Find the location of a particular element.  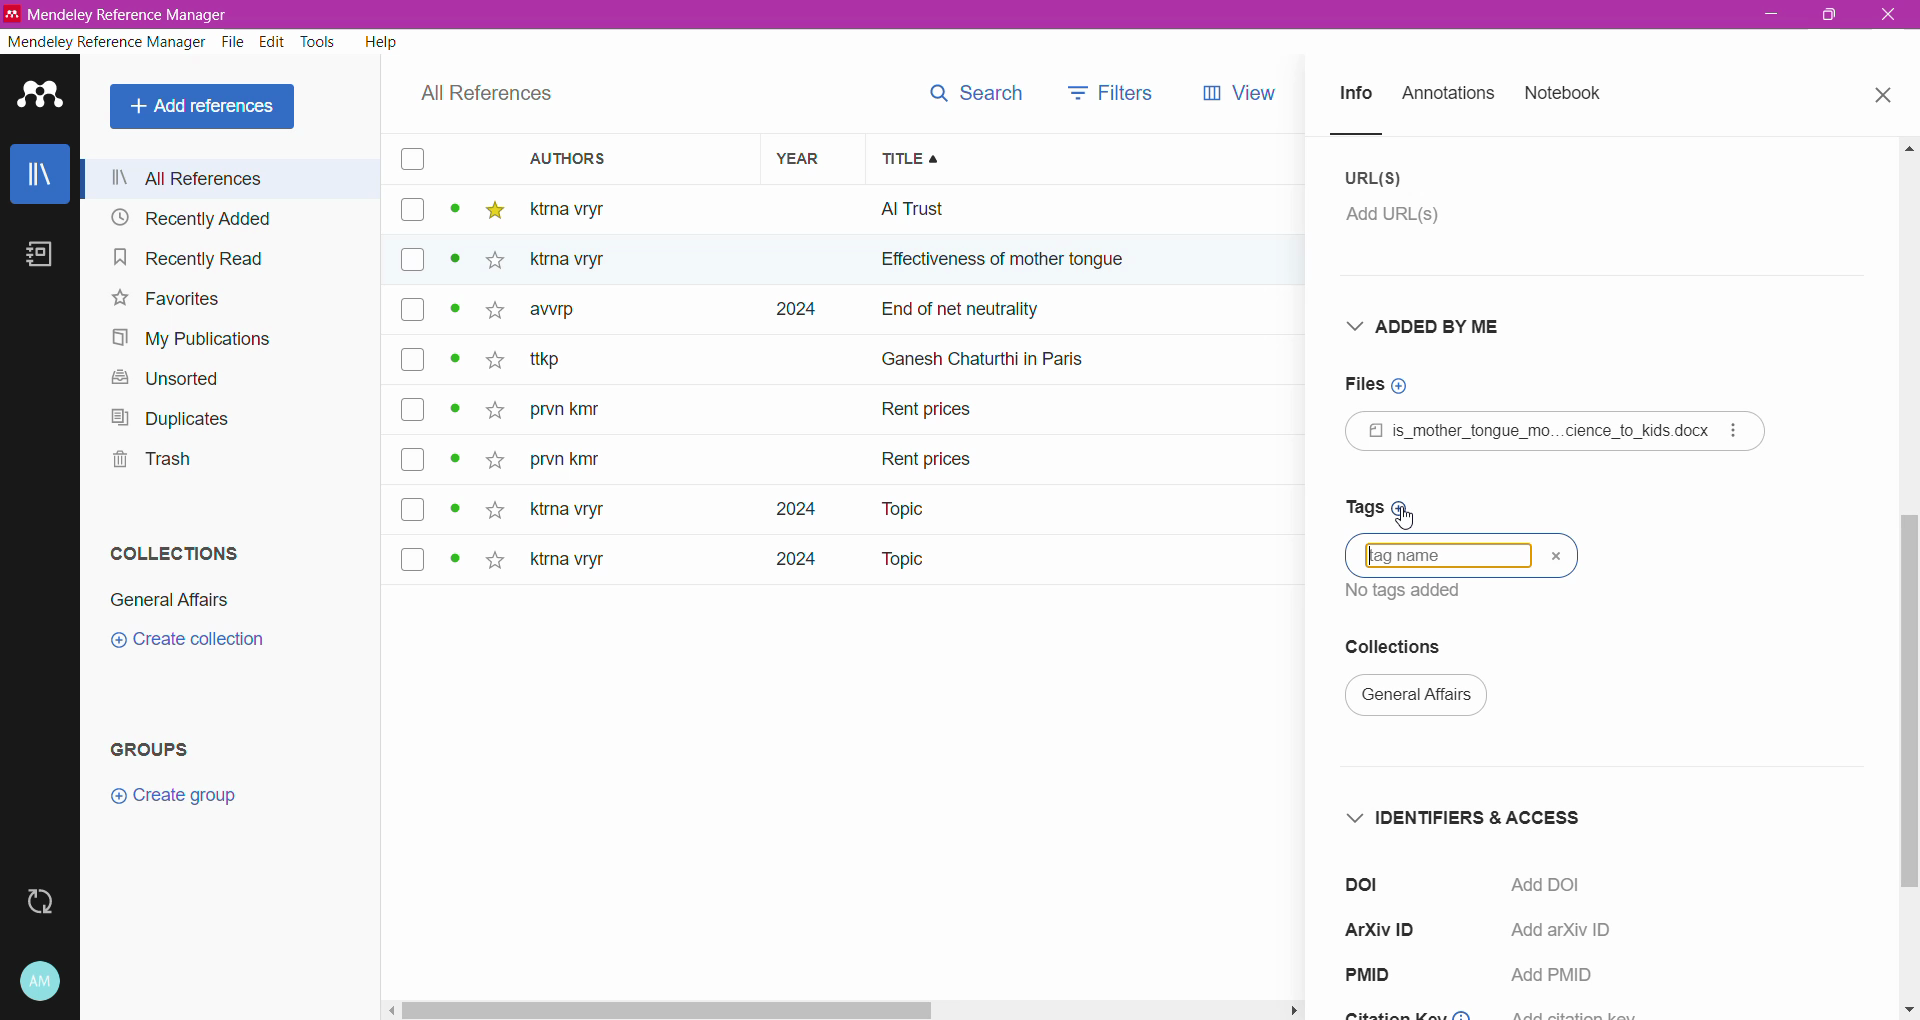

views  is located at coordinates (1253, 93).